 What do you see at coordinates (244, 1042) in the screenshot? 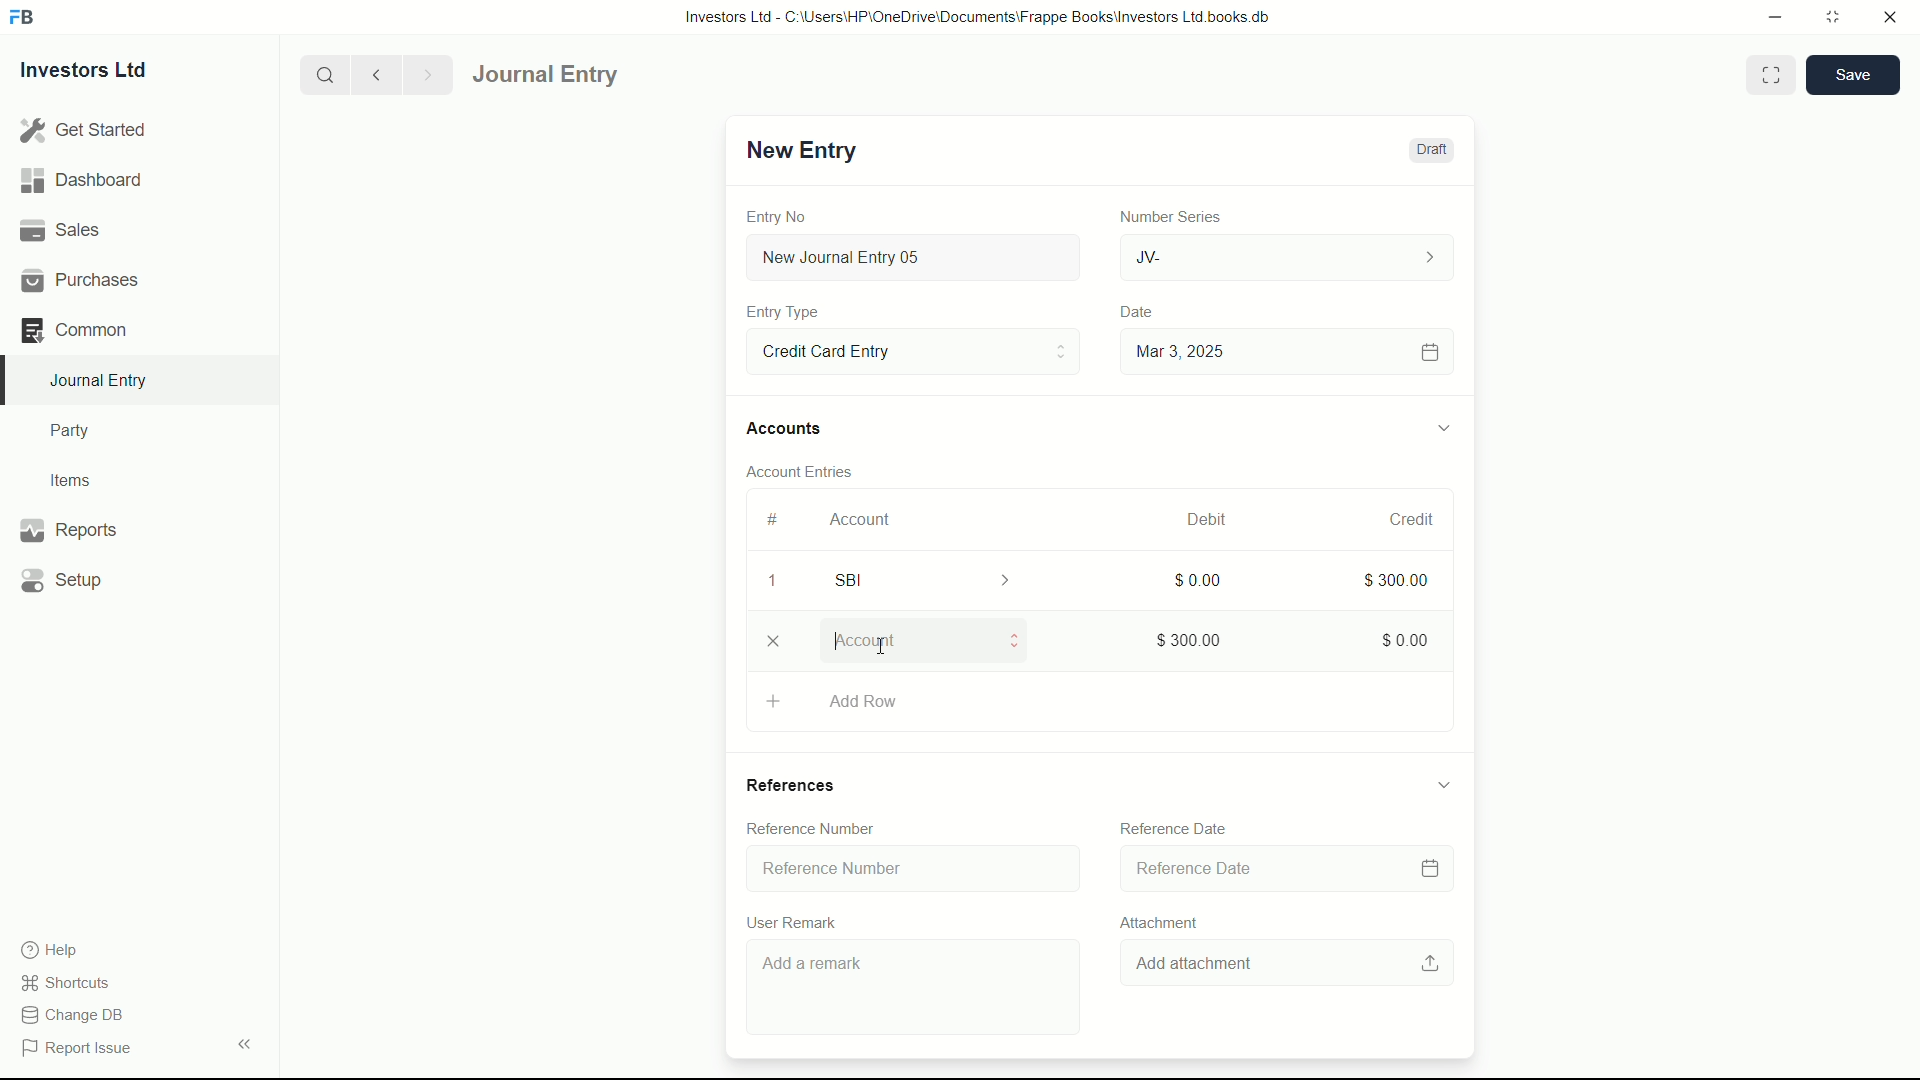
I see `expand/collapse` at bounding box center [244, 1042].